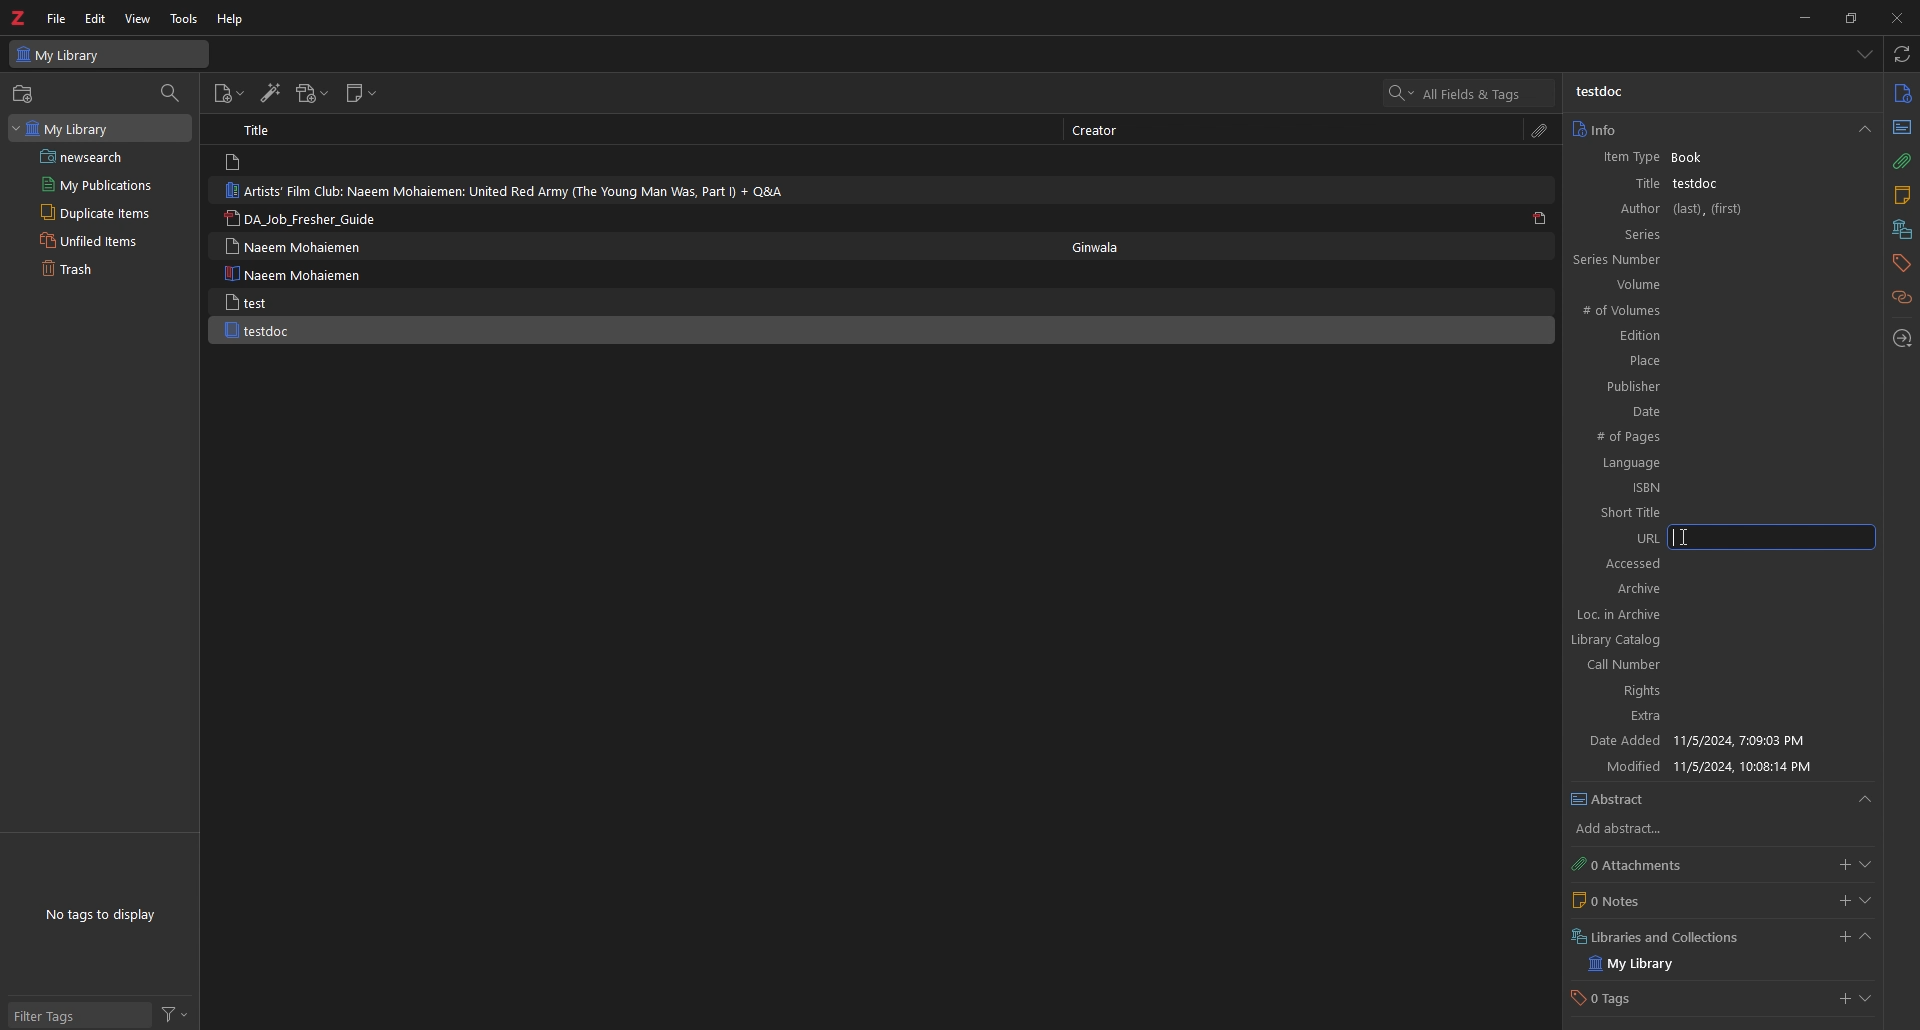 The width and height of the screenshot is (1920, 1030). I want to click on Artists’ Film Club: Naeem Mohaiemen: United Red Army, so click(510, 191).